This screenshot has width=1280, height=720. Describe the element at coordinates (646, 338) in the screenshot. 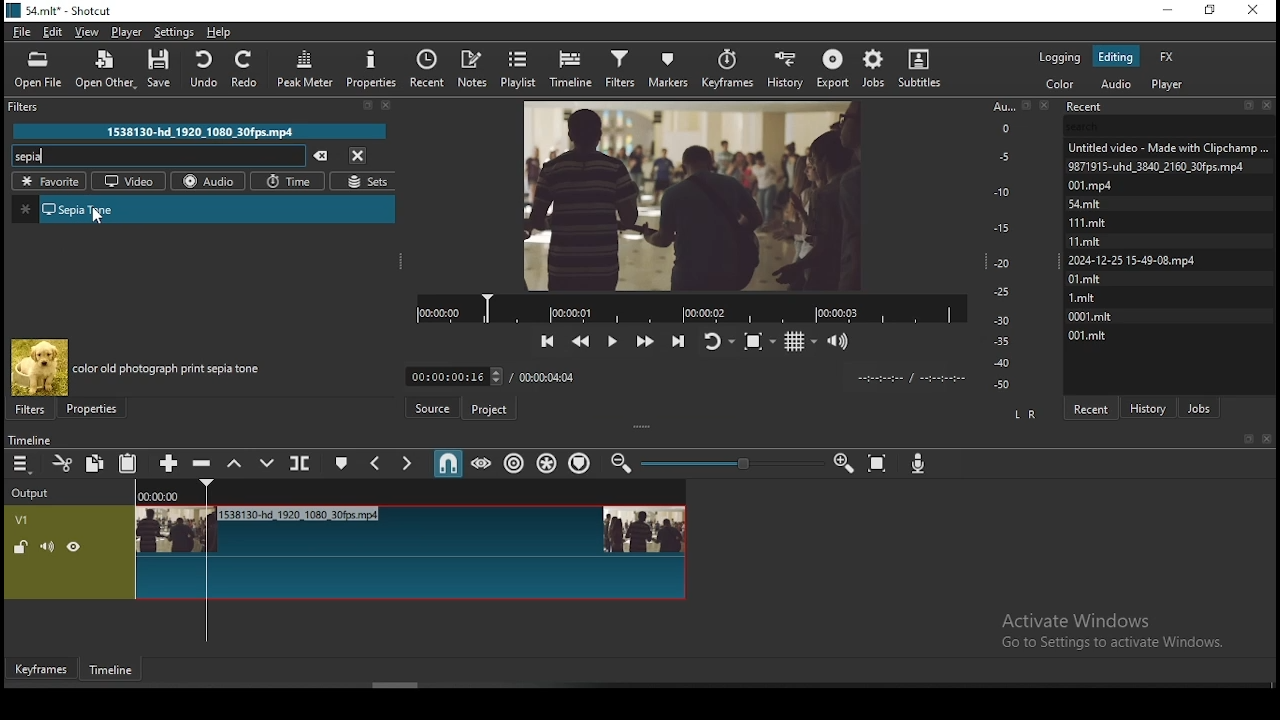

I see `play quickly forwards` at that location.